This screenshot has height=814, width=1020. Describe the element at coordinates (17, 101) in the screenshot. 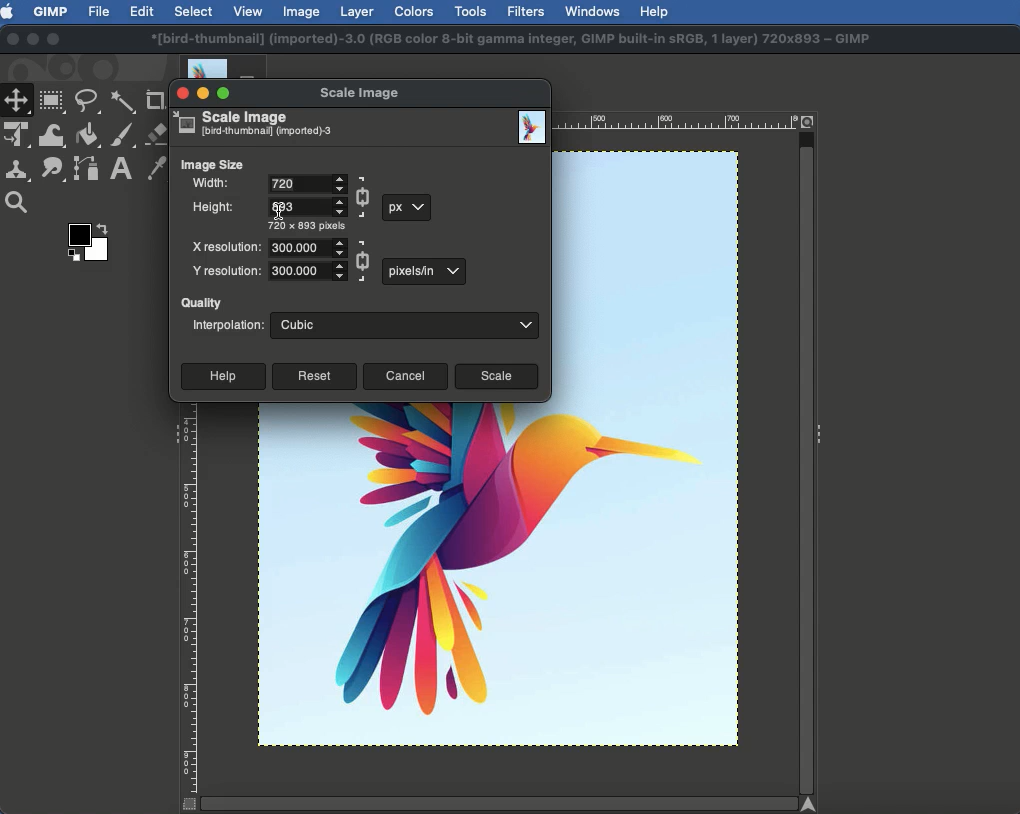

I see `Move tool` at that location.